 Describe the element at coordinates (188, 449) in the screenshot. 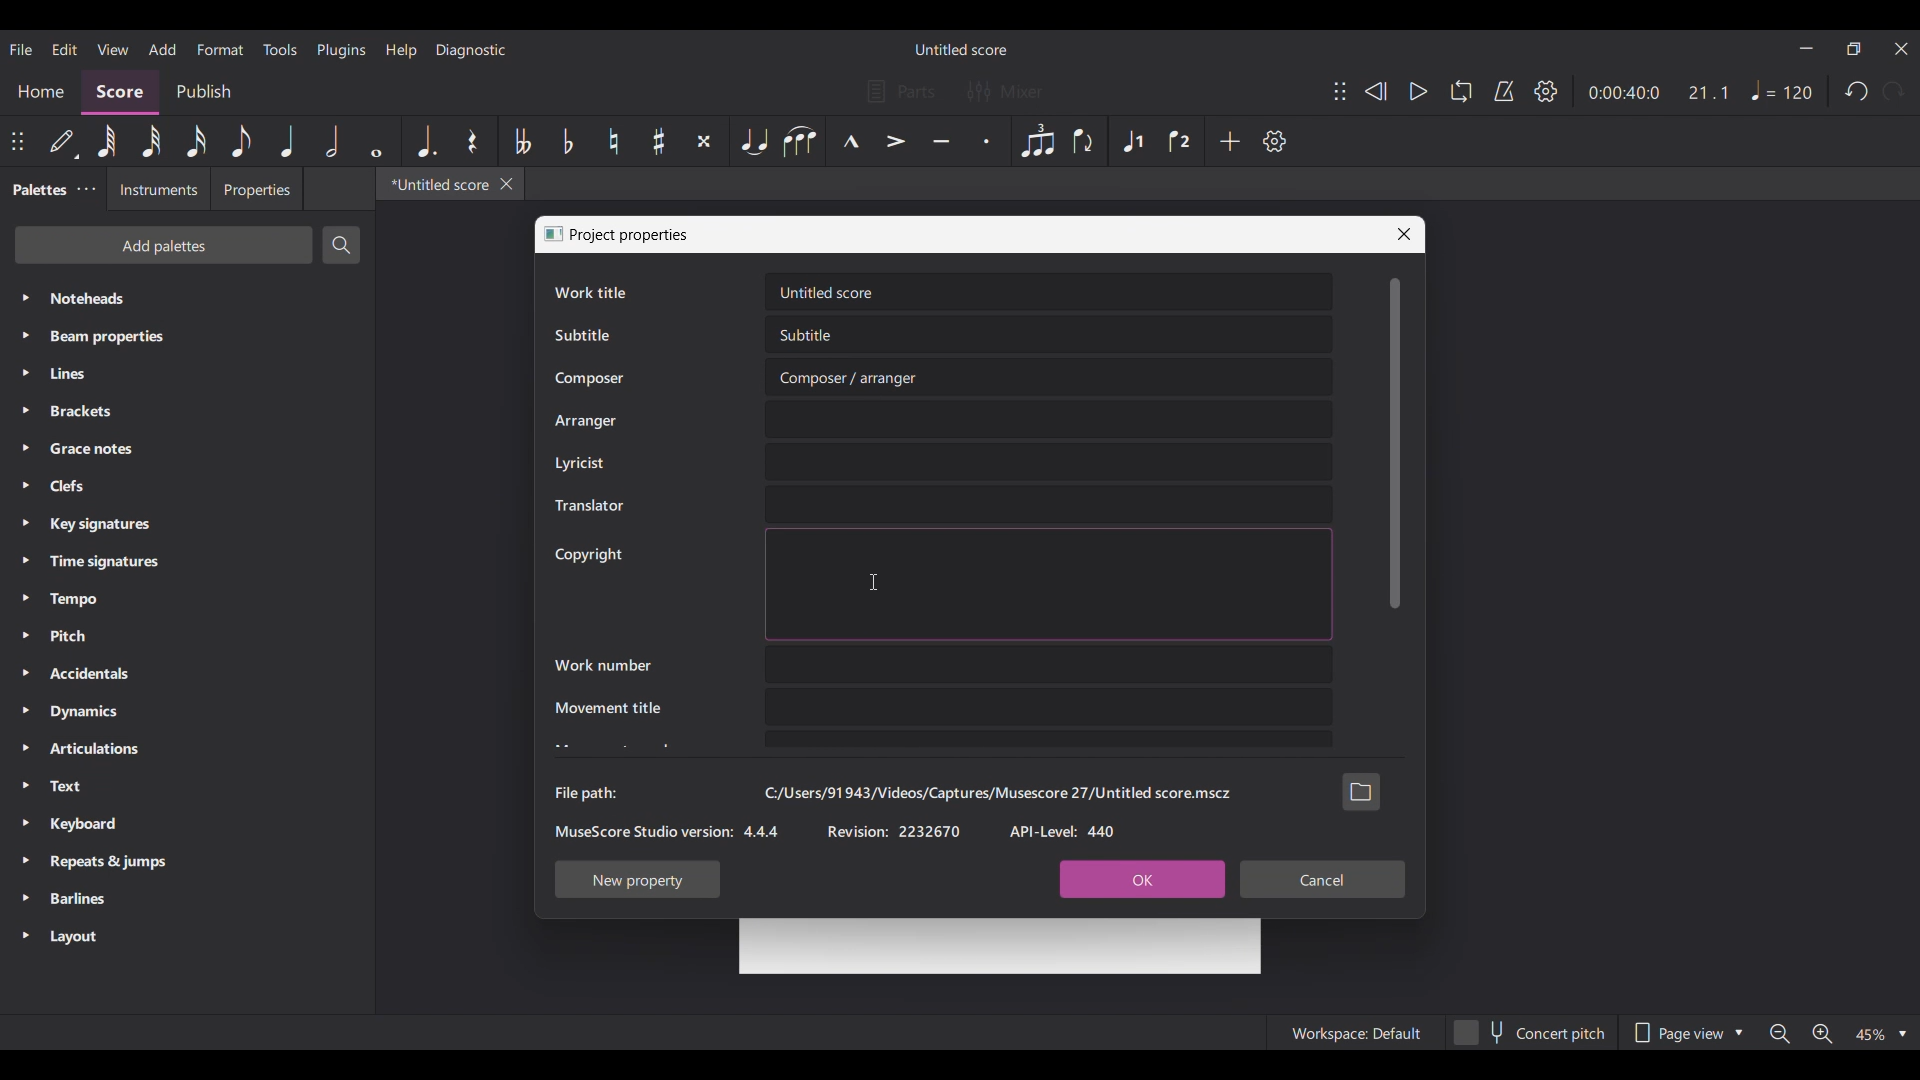

I see `Grace notes` at that location.